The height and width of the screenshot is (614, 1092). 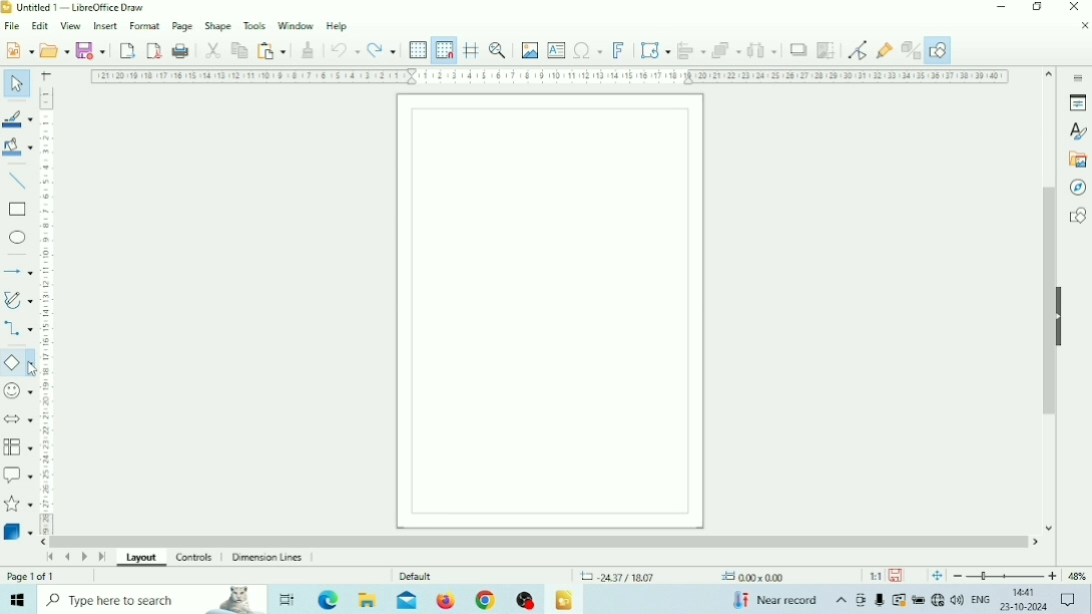 What do you see at coordinates (155, 49) in the screenshot?
I see `Export directly as PDF` at bounding box center [155, 49].